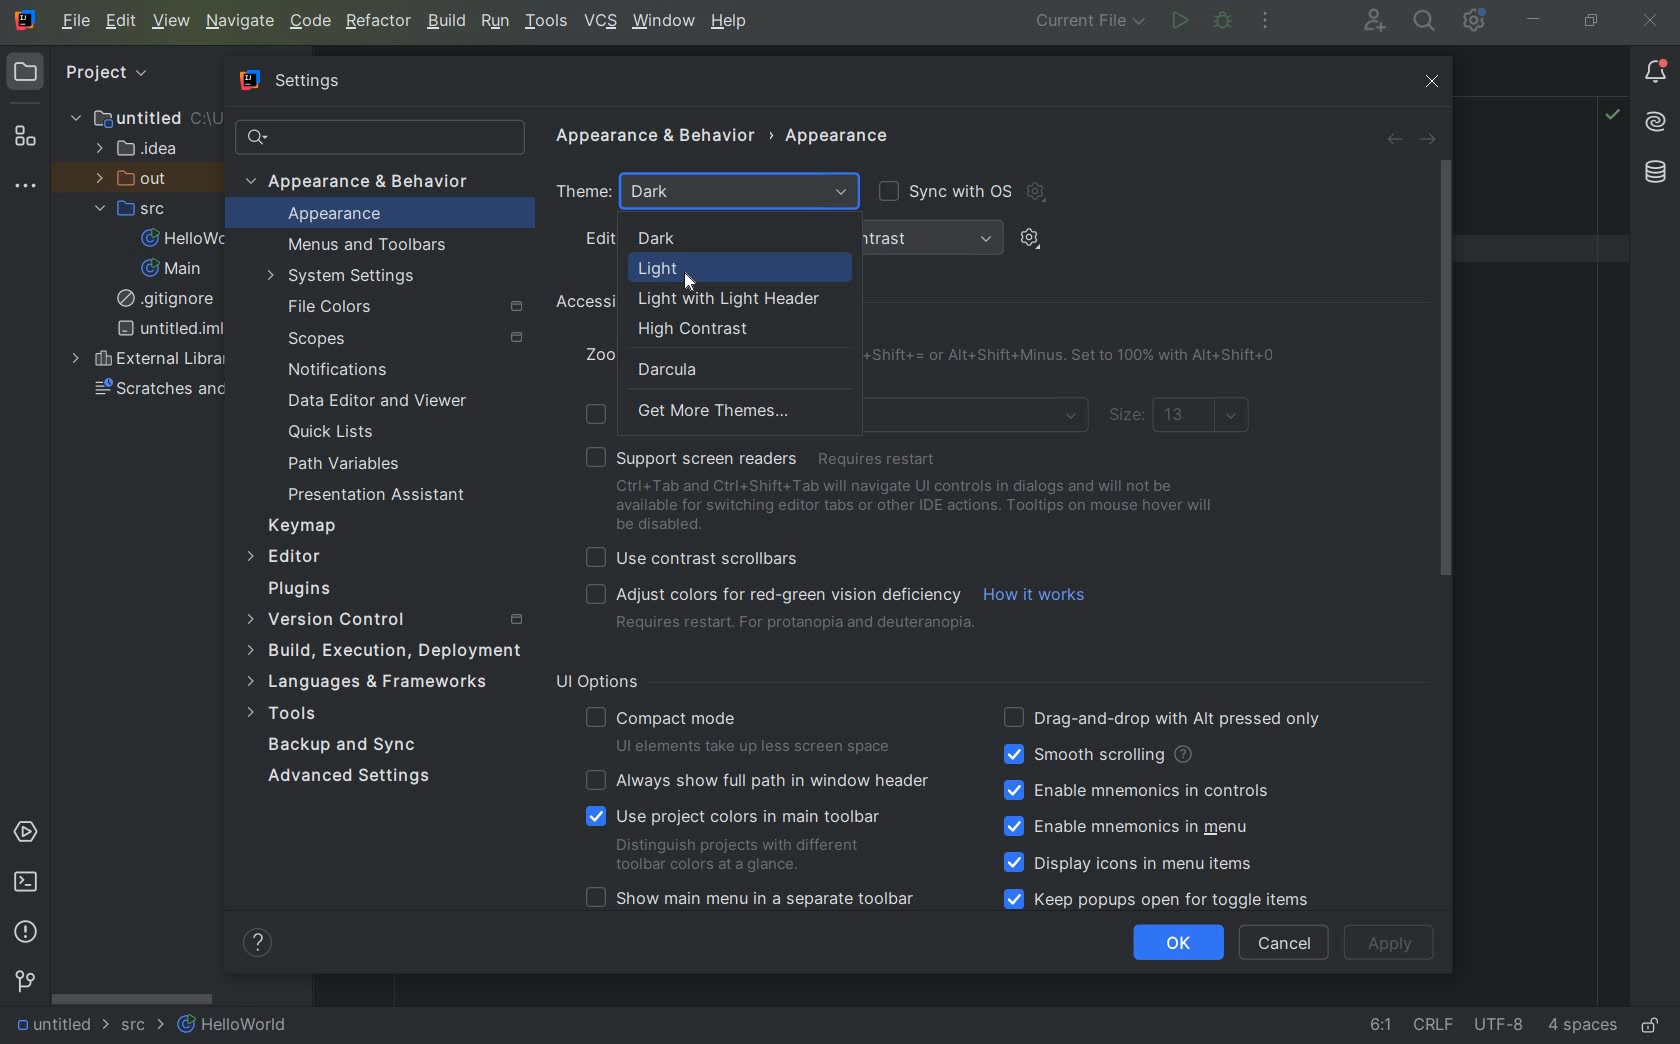 The width and height of the screenshot is (1680, 1044). Describe the element at coordinates (174, 269) in the screenshot. I see `MAIN` at that location.